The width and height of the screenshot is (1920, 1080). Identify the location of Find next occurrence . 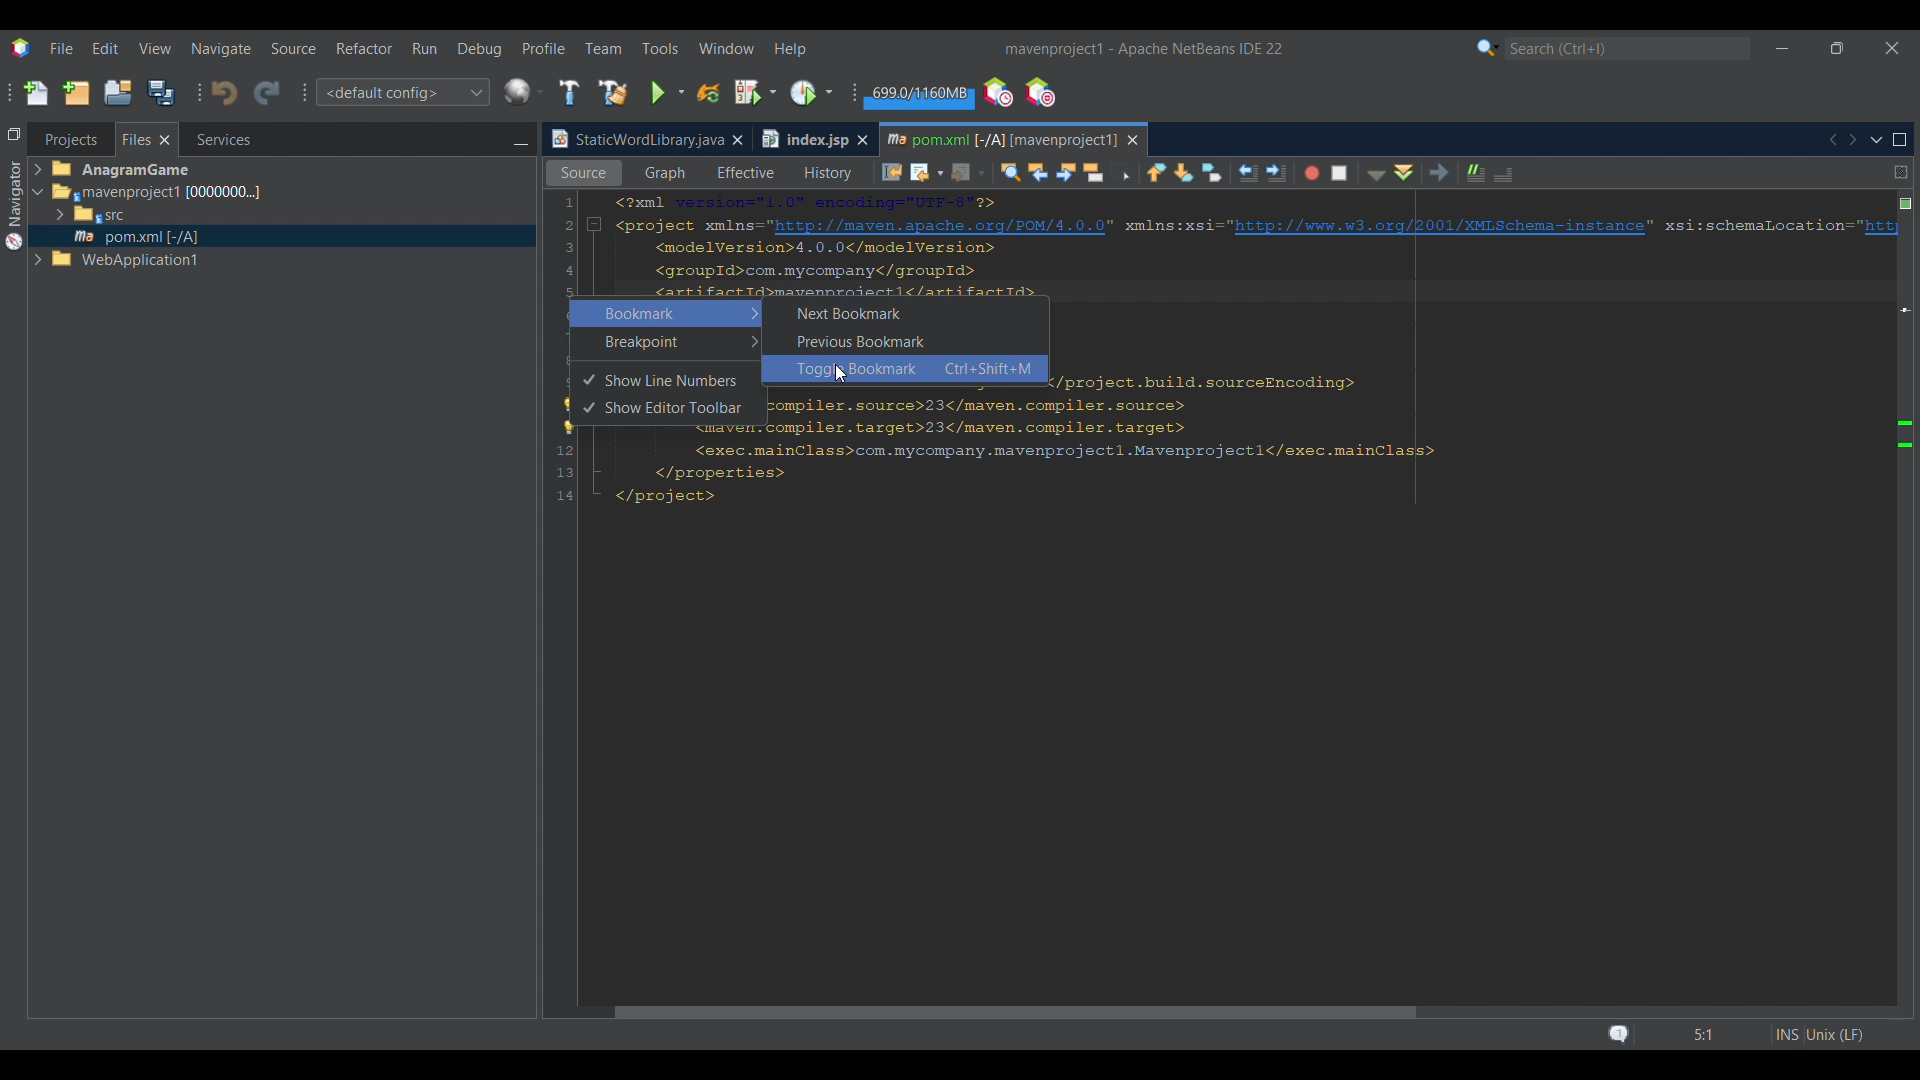
(1066, 173).